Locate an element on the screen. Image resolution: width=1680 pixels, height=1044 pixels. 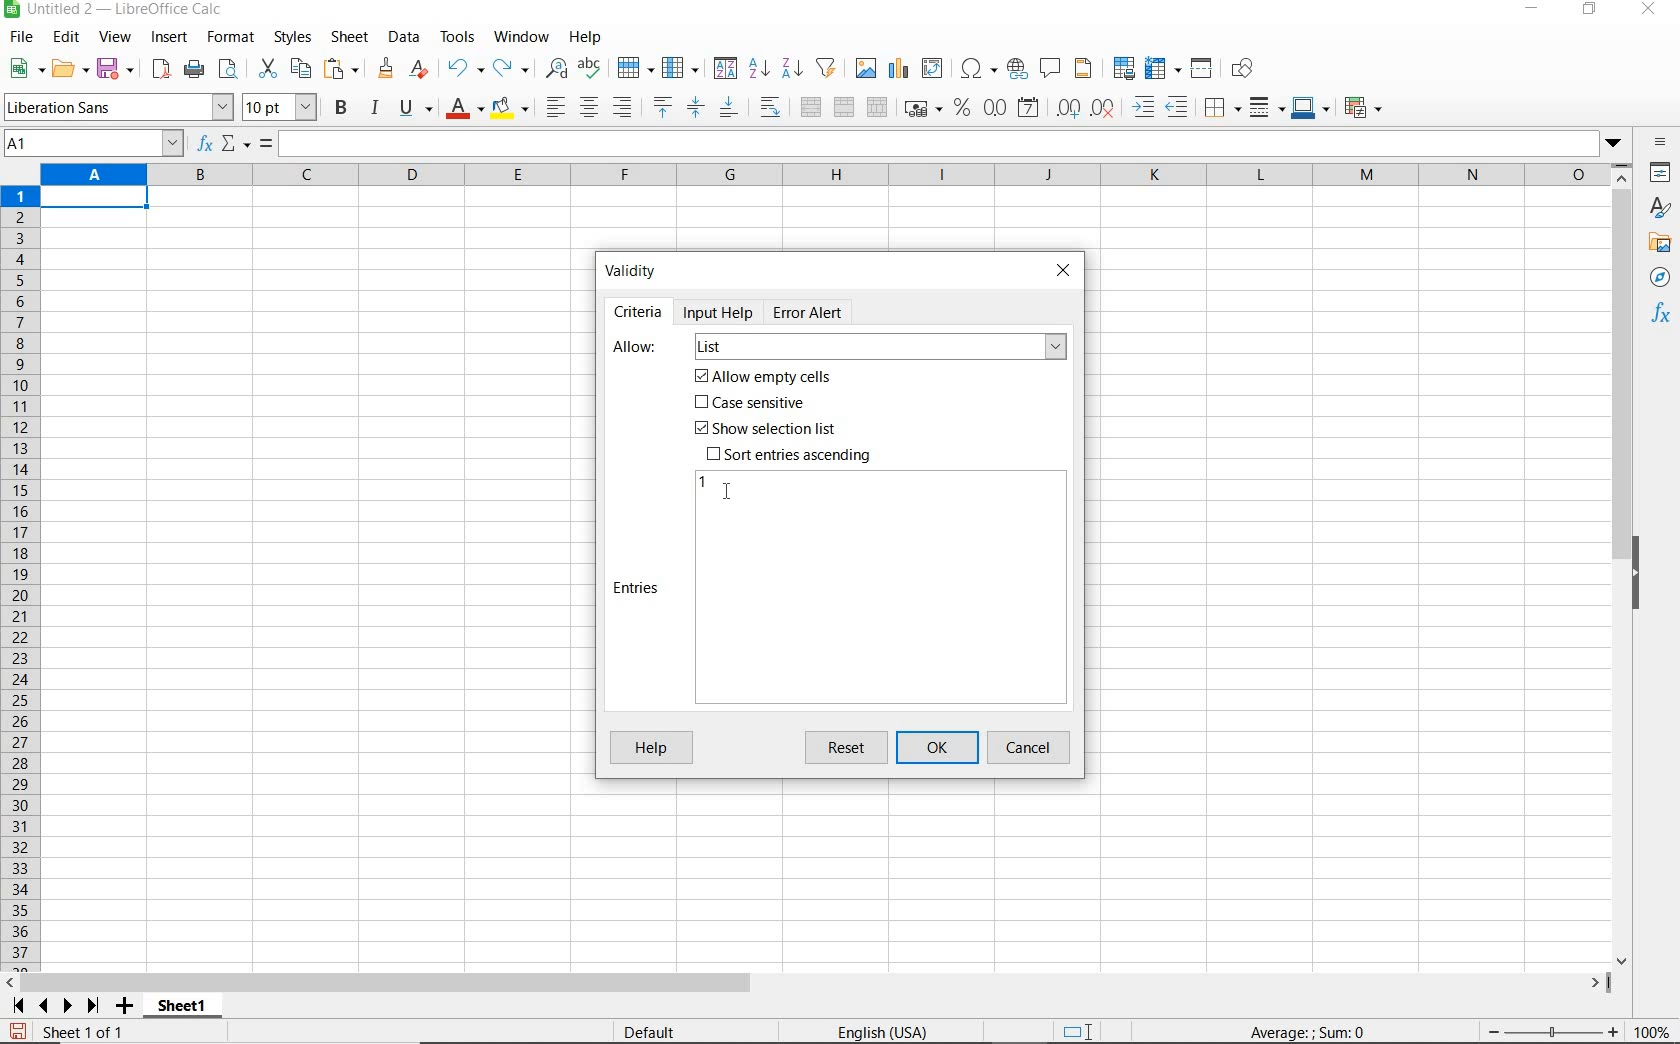
align center is located at coordinates (589, 108).